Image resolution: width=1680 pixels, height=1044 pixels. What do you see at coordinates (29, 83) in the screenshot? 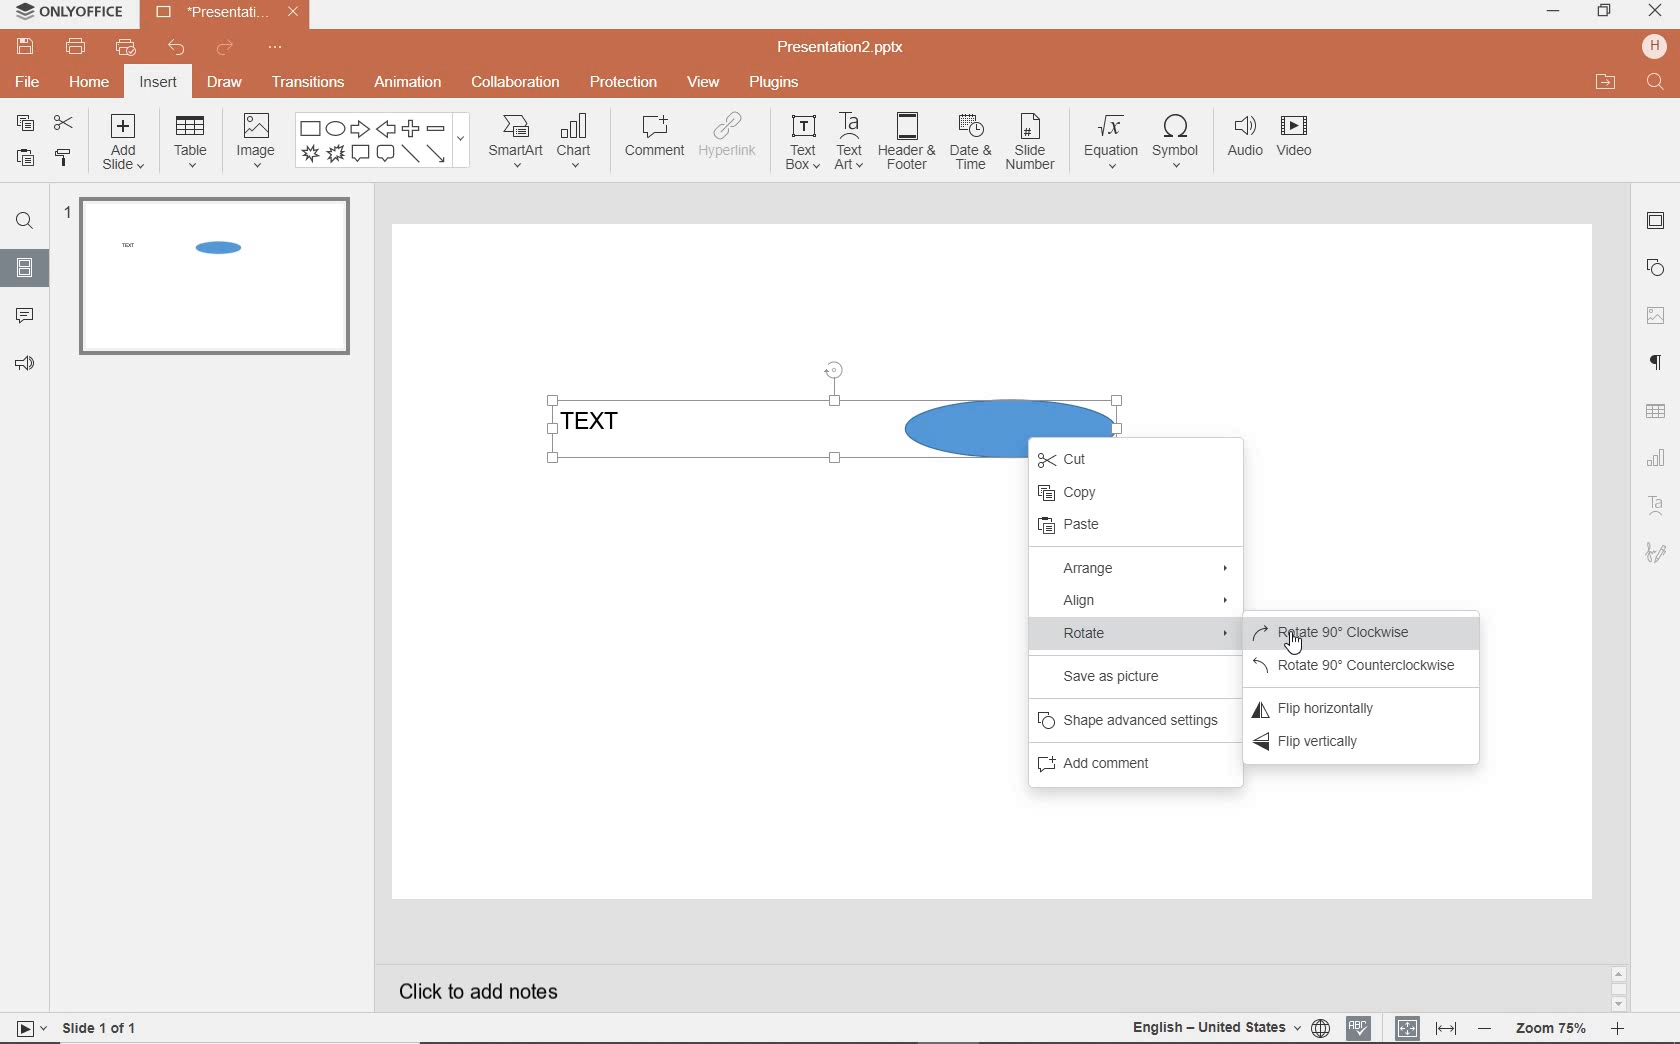
I see `file` at bounding box center [29, 83].